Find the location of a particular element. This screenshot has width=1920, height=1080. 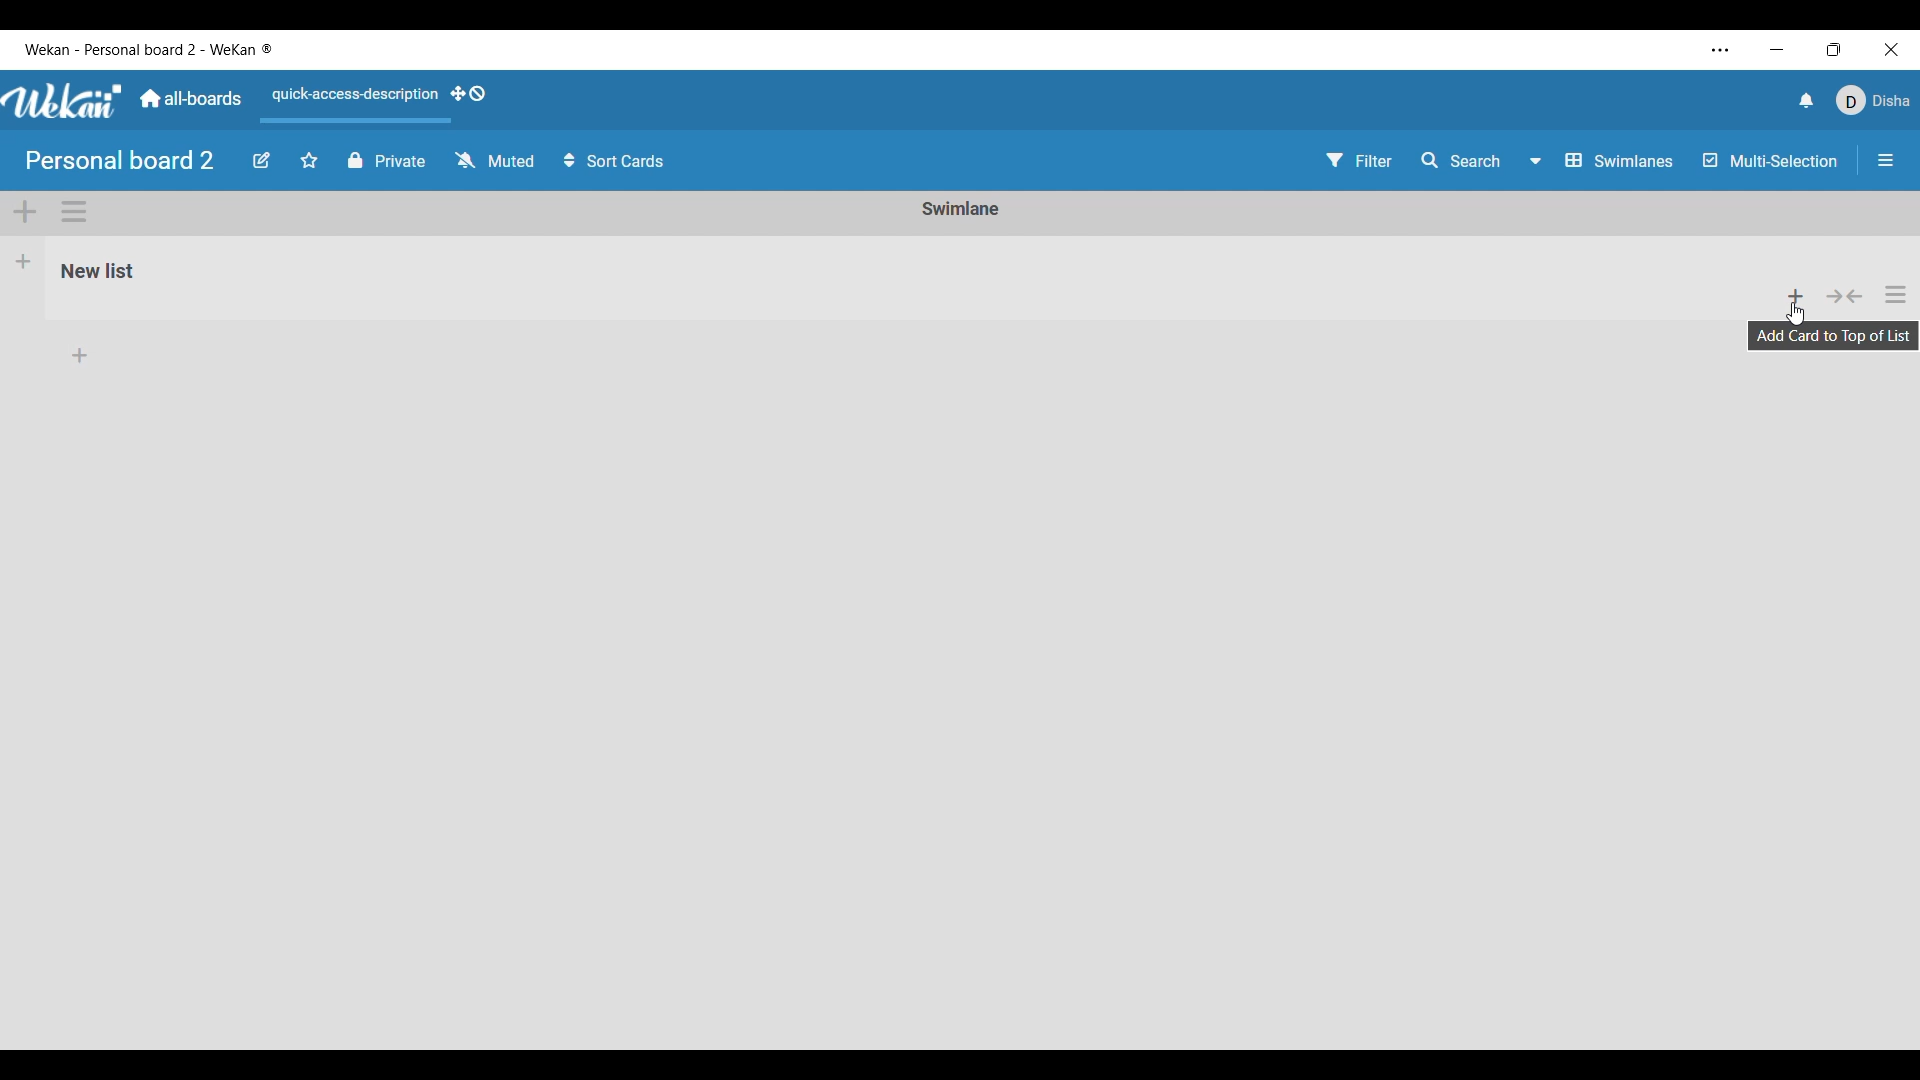

Software and board name is located at coordinates (148, 50).